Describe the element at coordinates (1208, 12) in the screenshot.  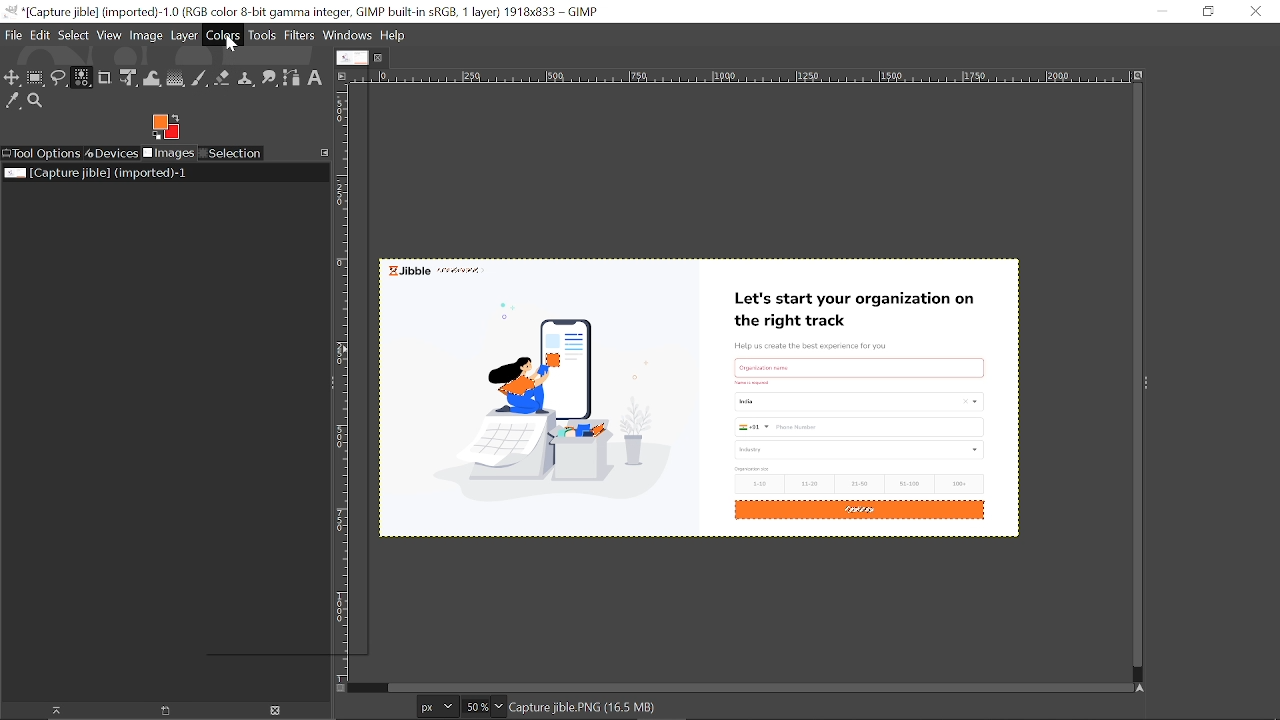
I see `Restore down` at that location.